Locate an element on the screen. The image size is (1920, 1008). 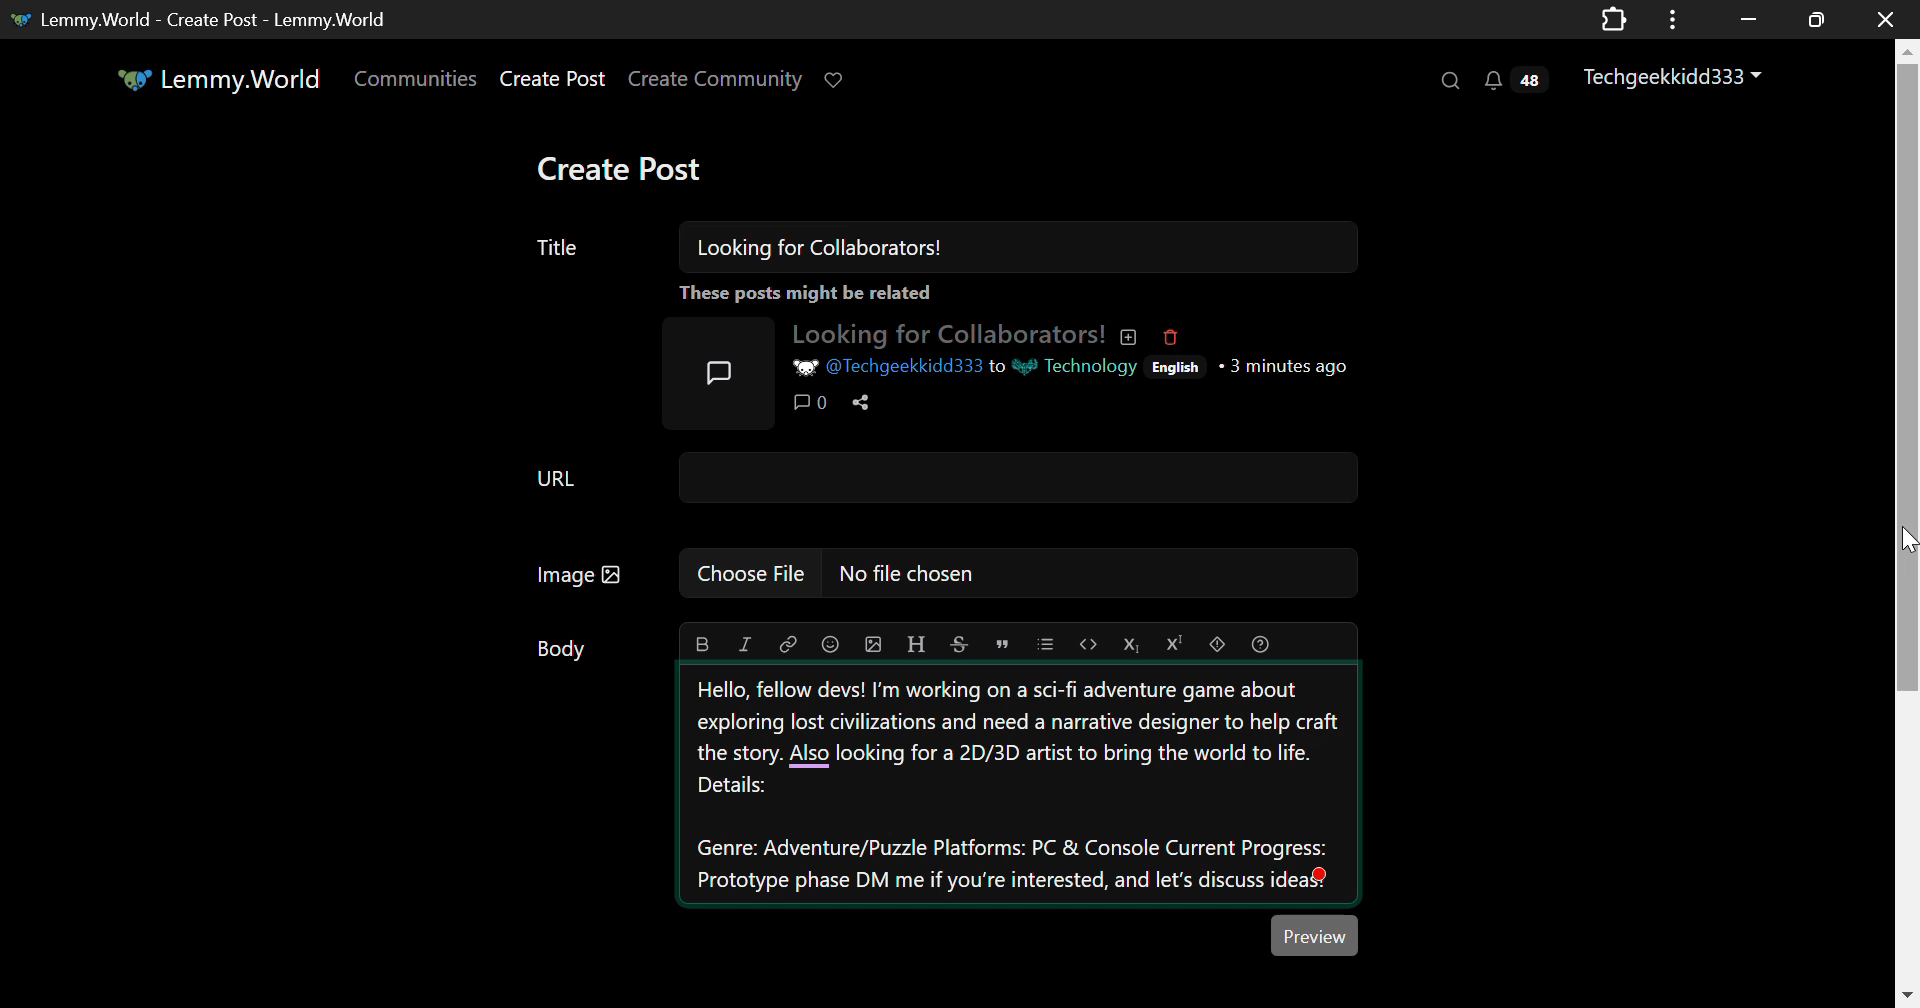
list is located at coordinates (1045, 645).